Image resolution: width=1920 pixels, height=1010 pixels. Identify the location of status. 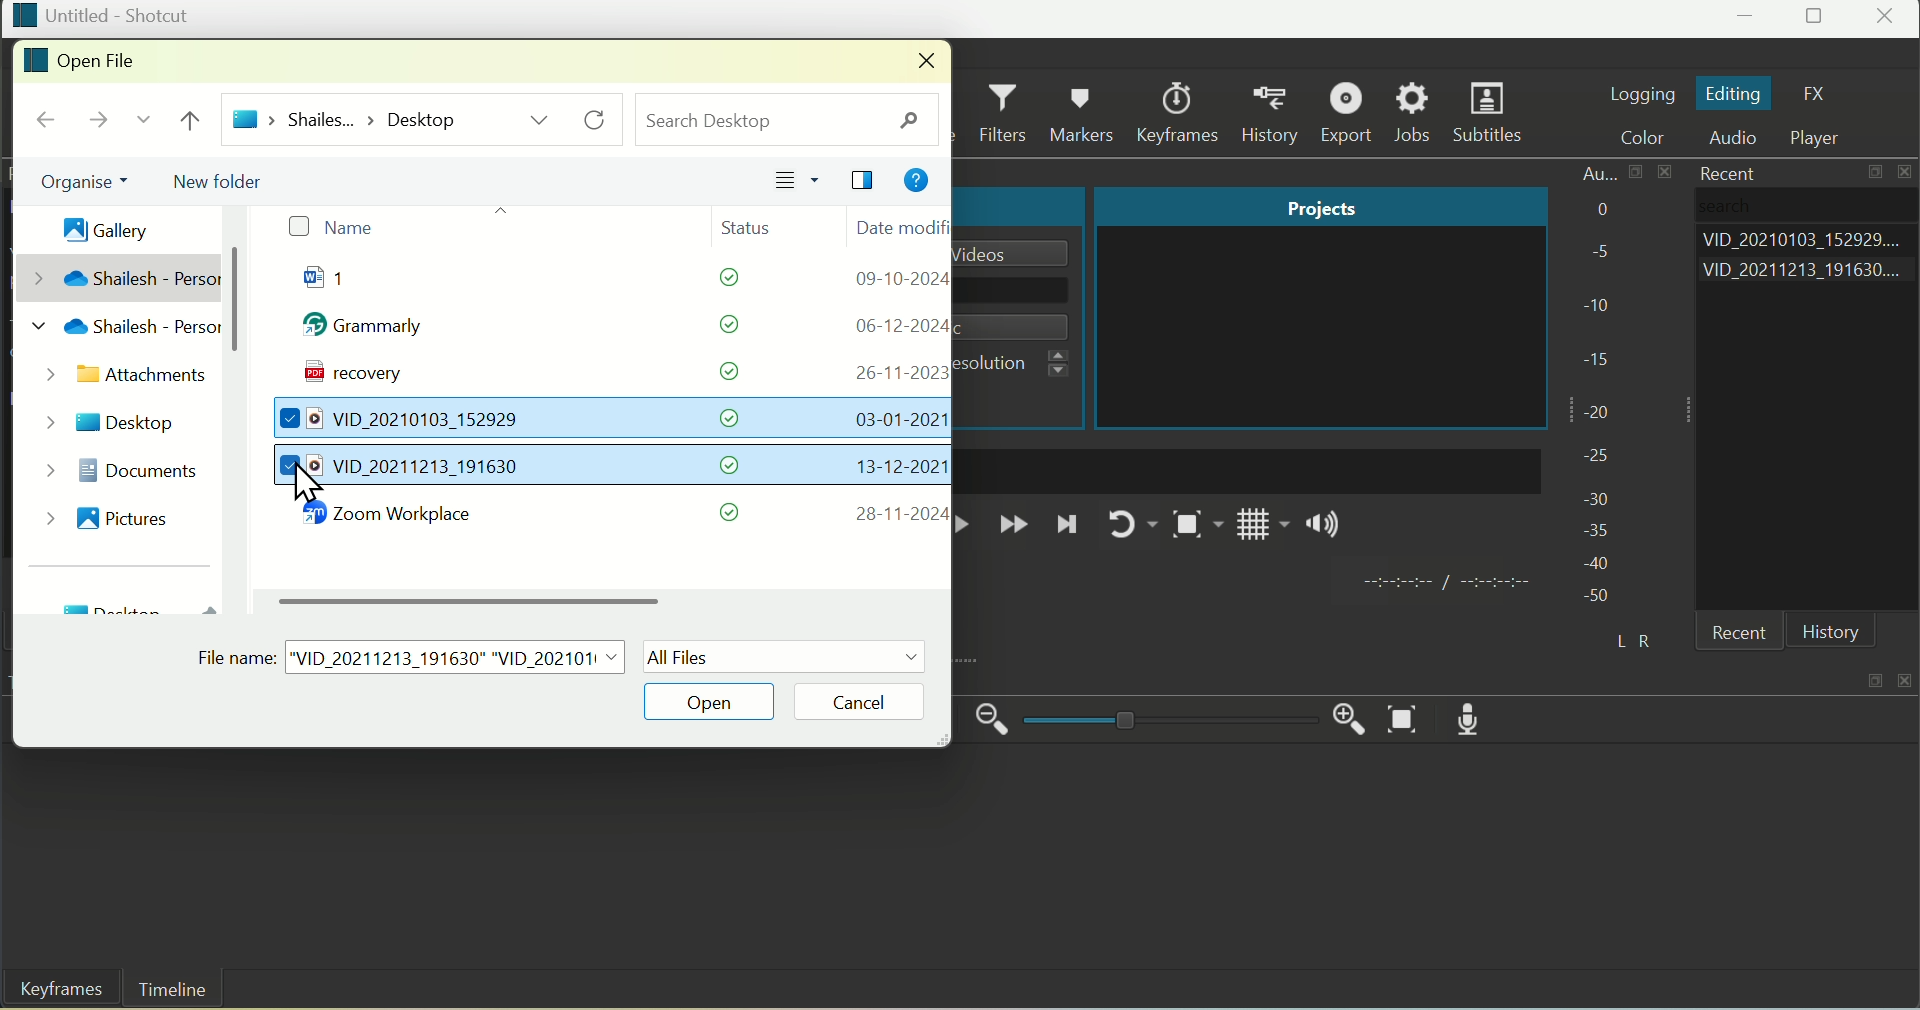
(726, 418).